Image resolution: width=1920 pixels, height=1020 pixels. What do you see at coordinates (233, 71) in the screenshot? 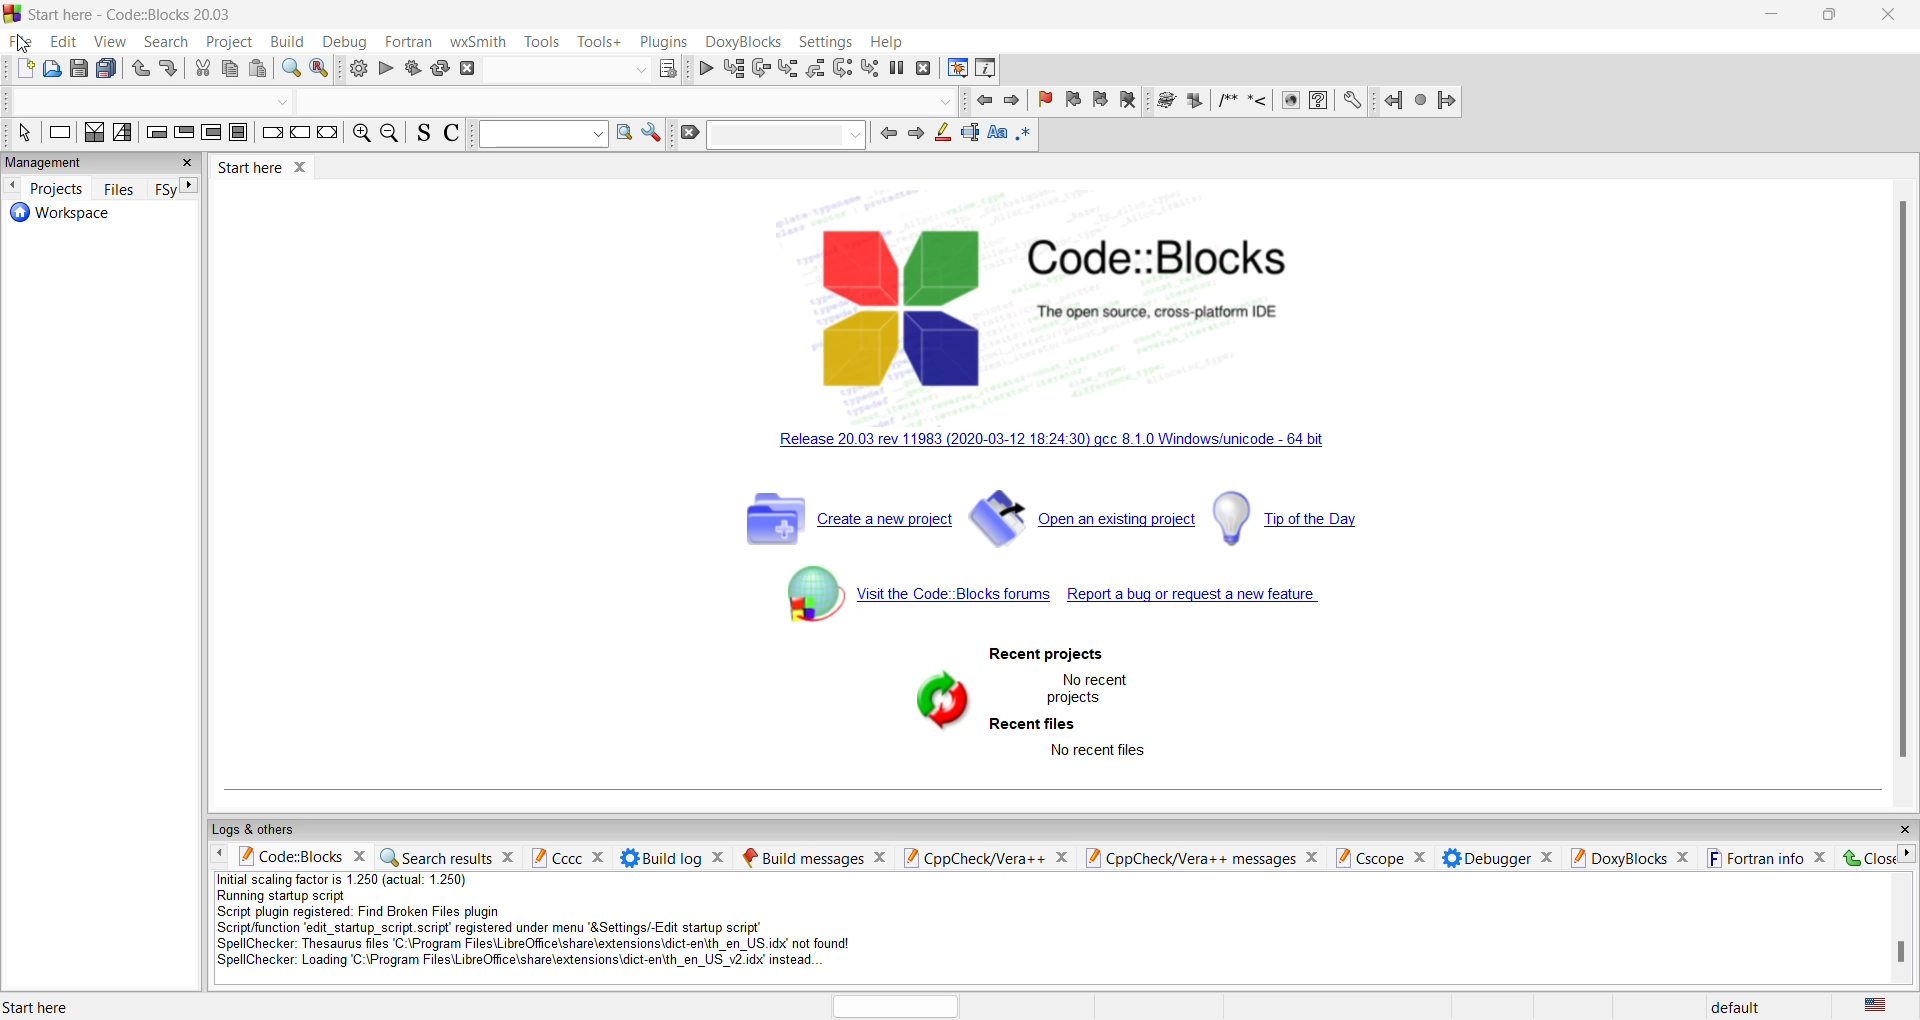
I see `cut` at bounding box center [233, 71].